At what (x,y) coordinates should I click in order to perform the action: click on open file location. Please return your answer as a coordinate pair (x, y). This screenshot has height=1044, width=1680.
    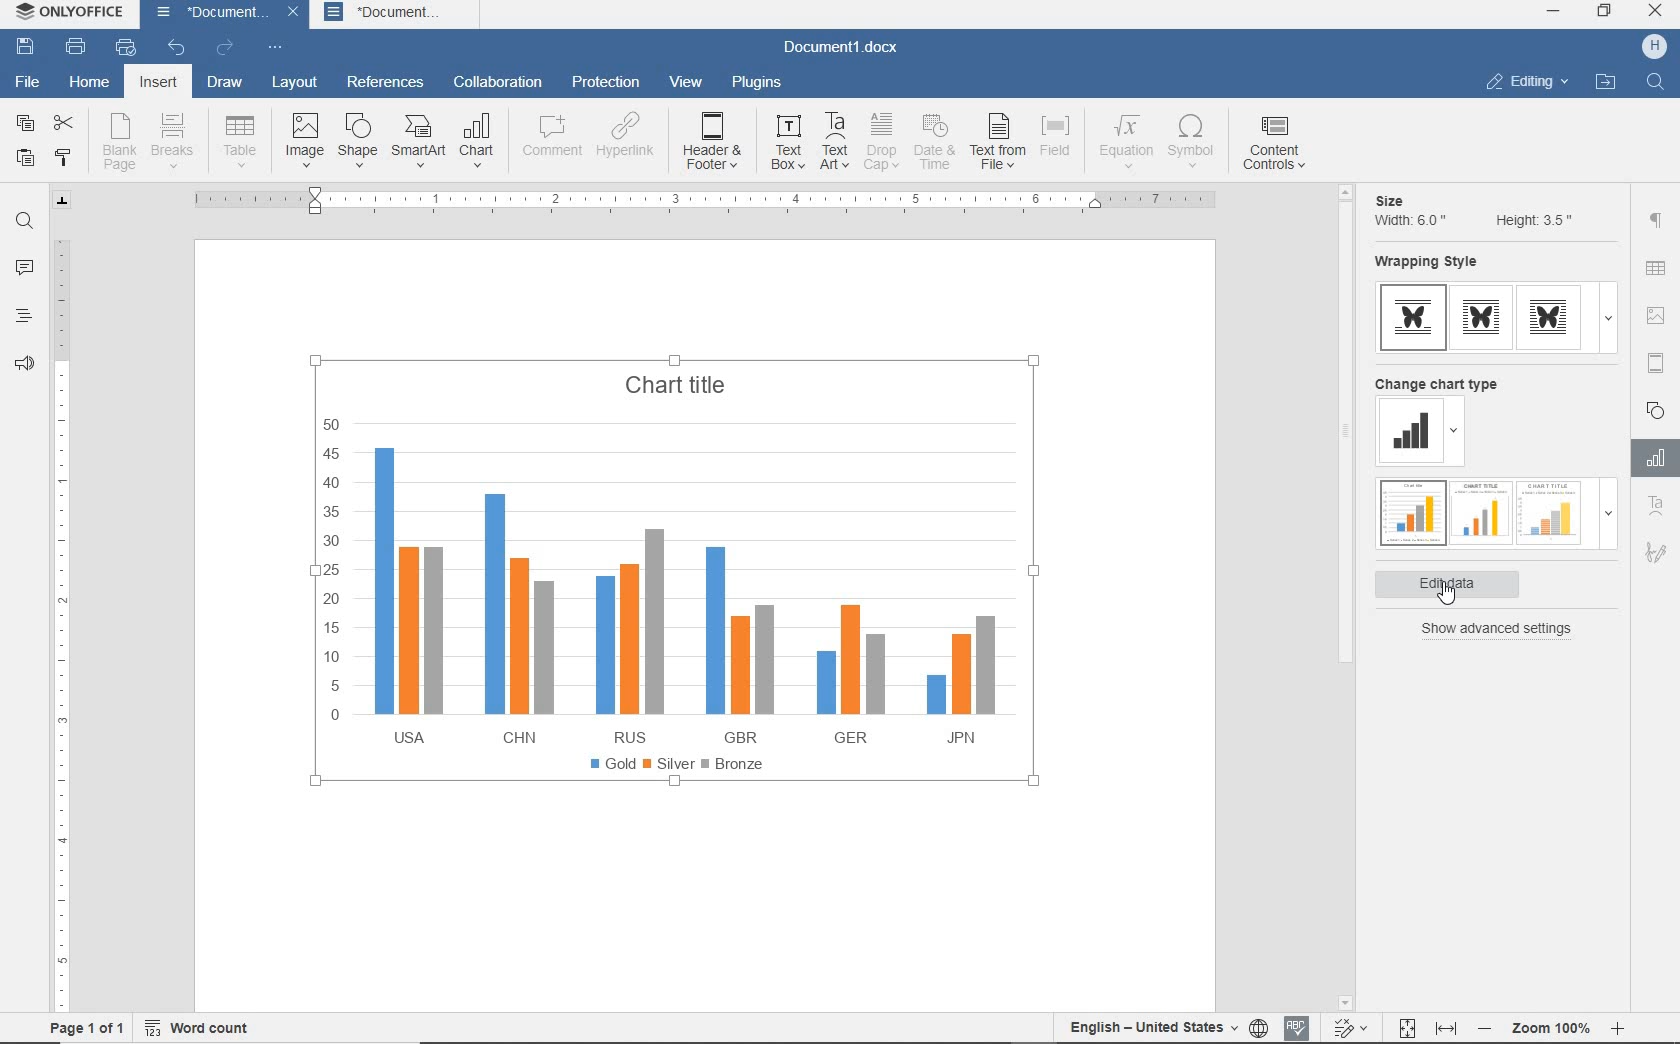
    Looking at the image, I should click on (1605, 83).